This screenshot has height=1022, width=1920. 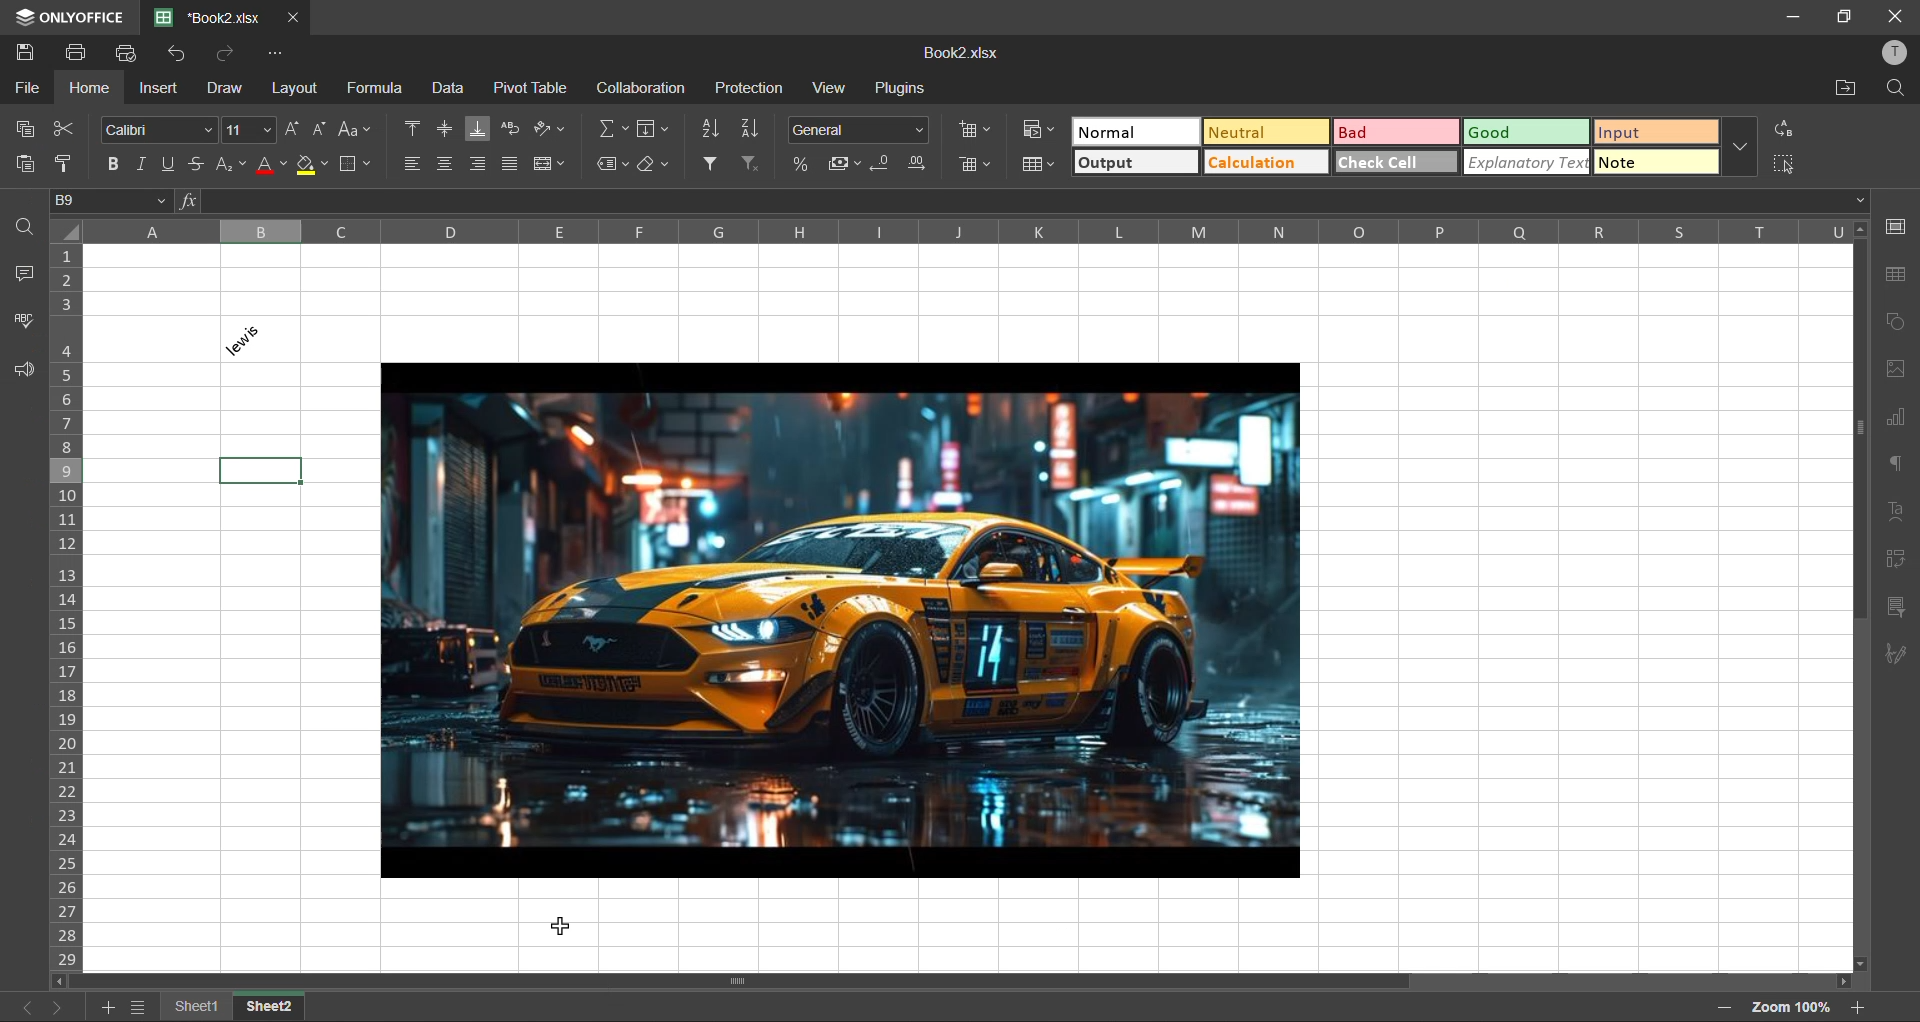 I want to click on spellcheck, so click(x=22, y=326).